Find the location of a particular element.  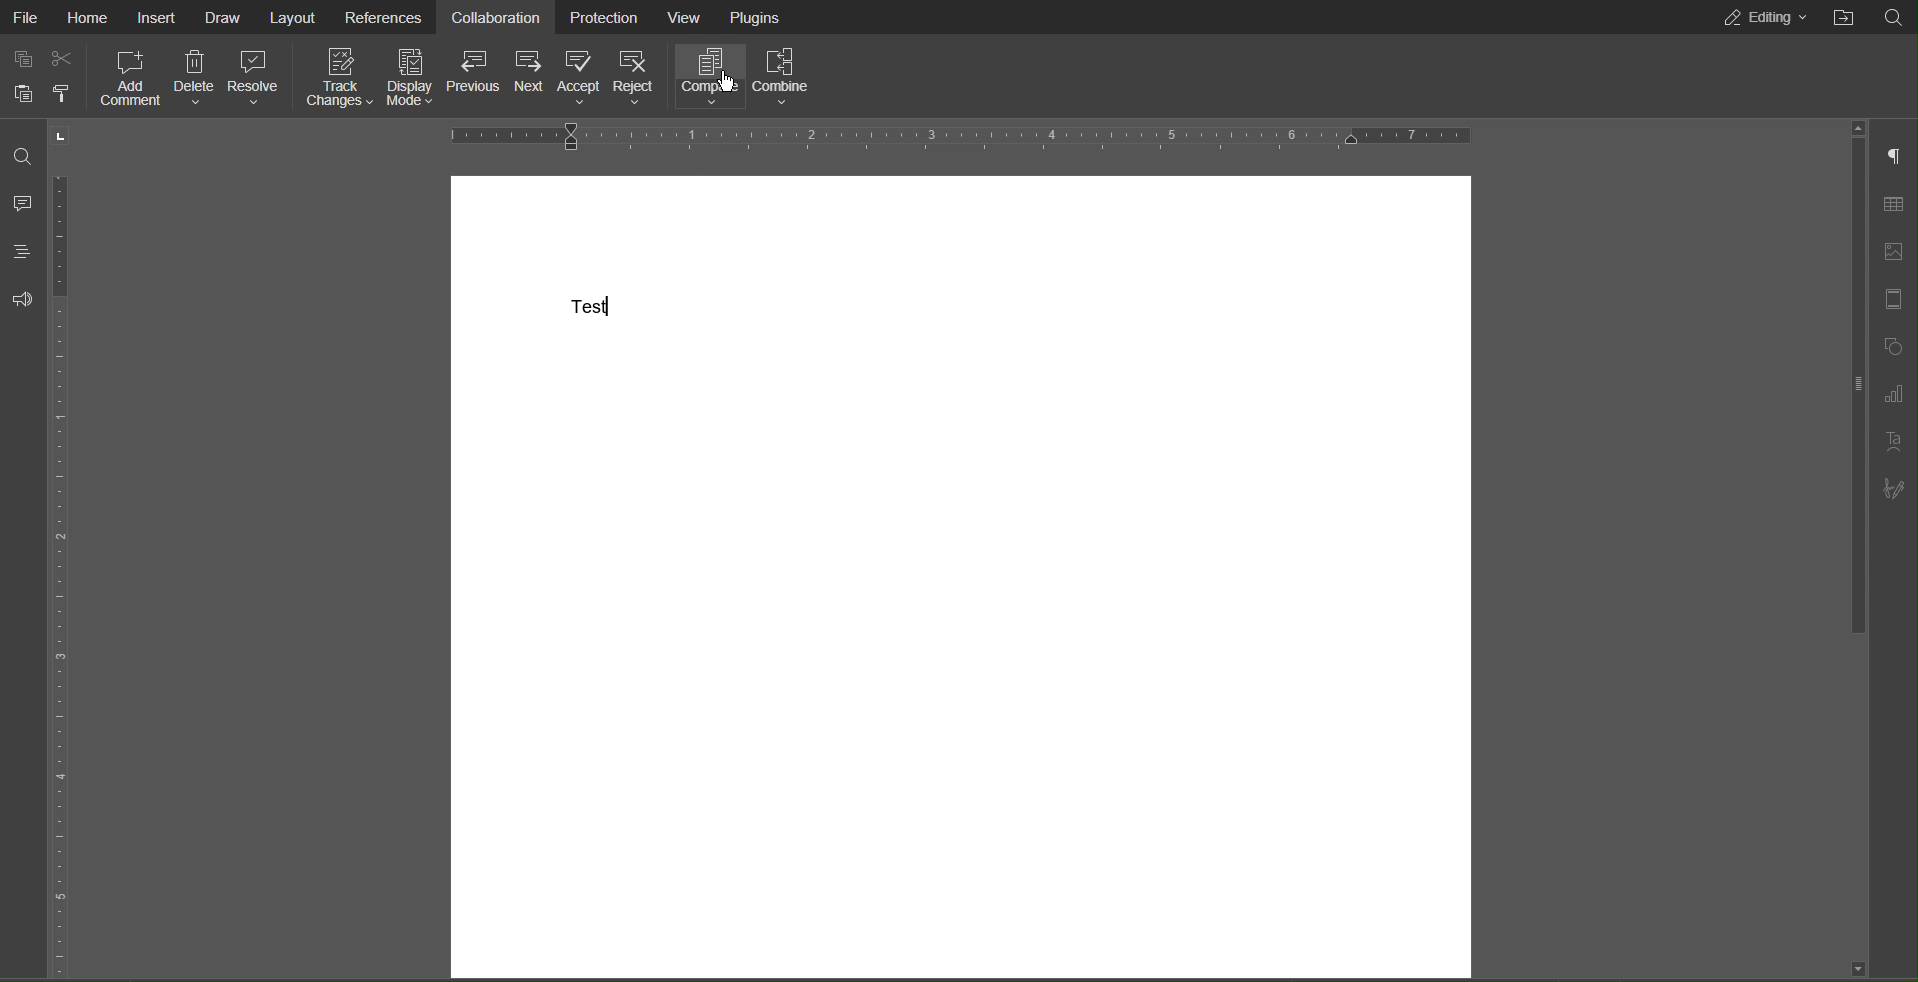

Reject is located at coordinates (638, 80).